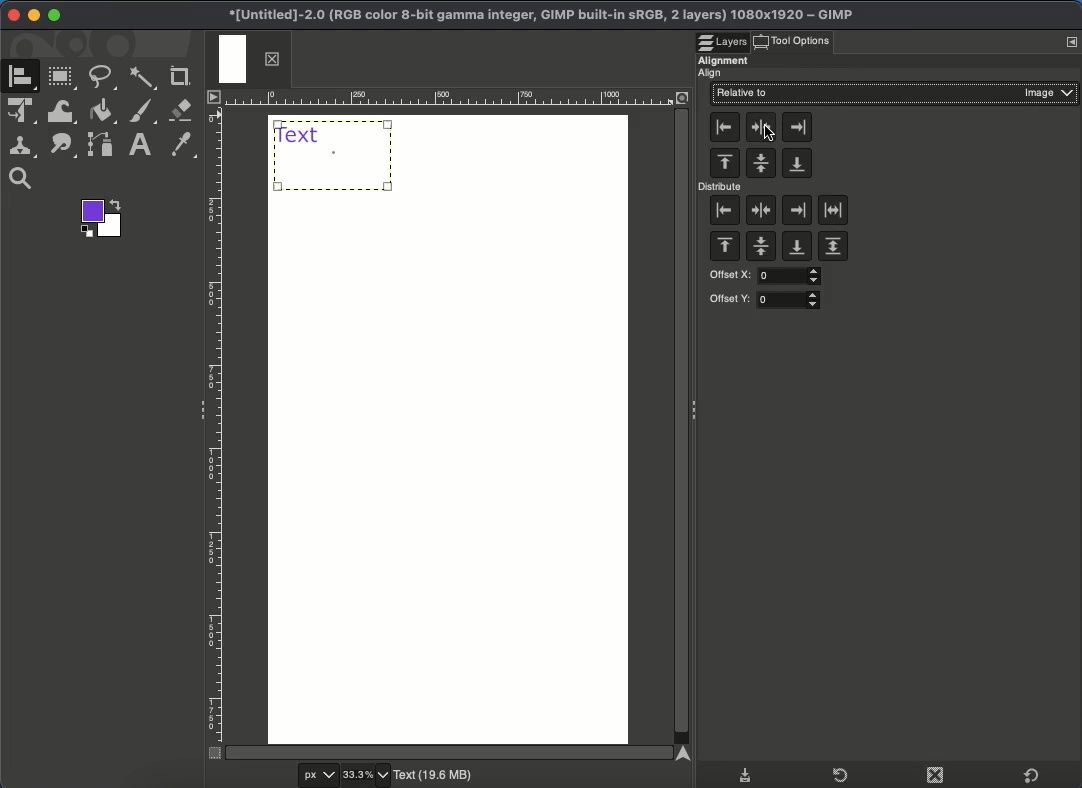  I want to click on Refresh tool presets, so click(834, 774).